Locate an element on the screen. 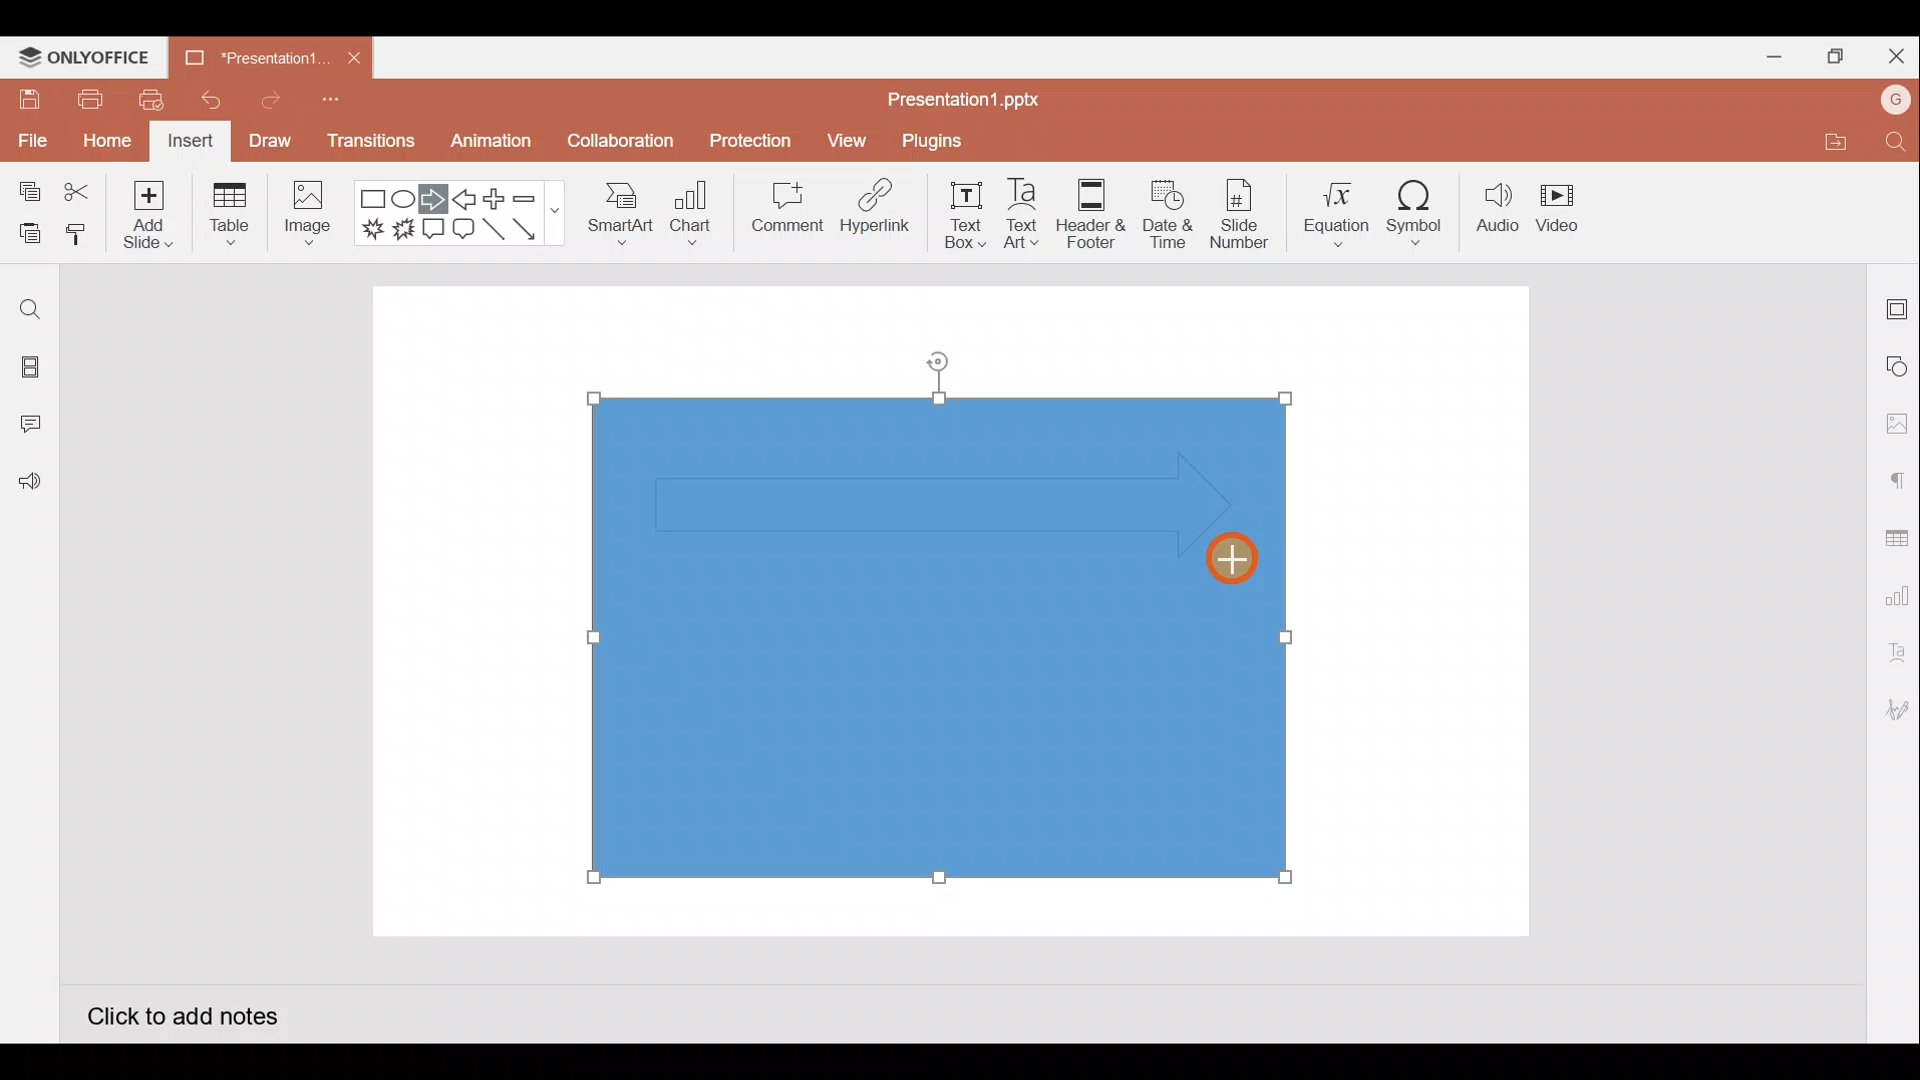 The width and height of the screenshot is (1920, 1080). Paste is located at coordinates (25, 235).